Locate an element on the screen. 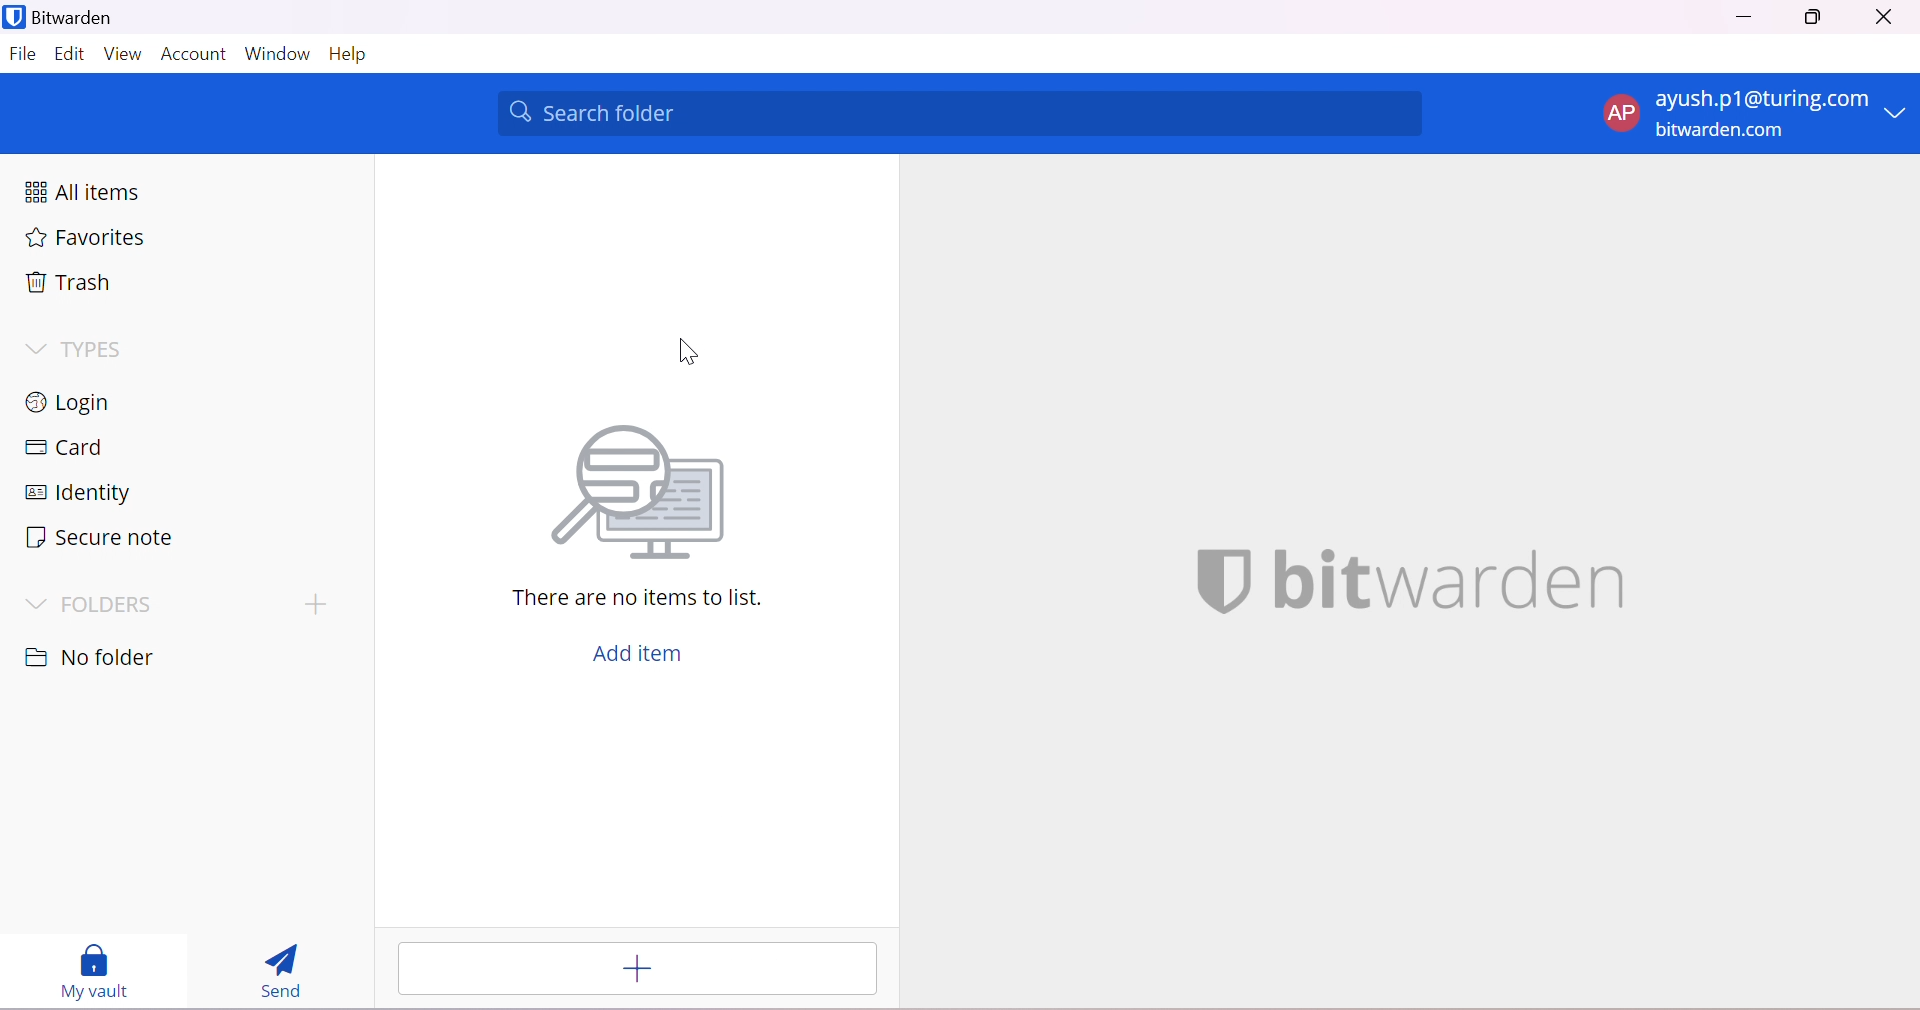  create folder is located at coordinates (311, 606).